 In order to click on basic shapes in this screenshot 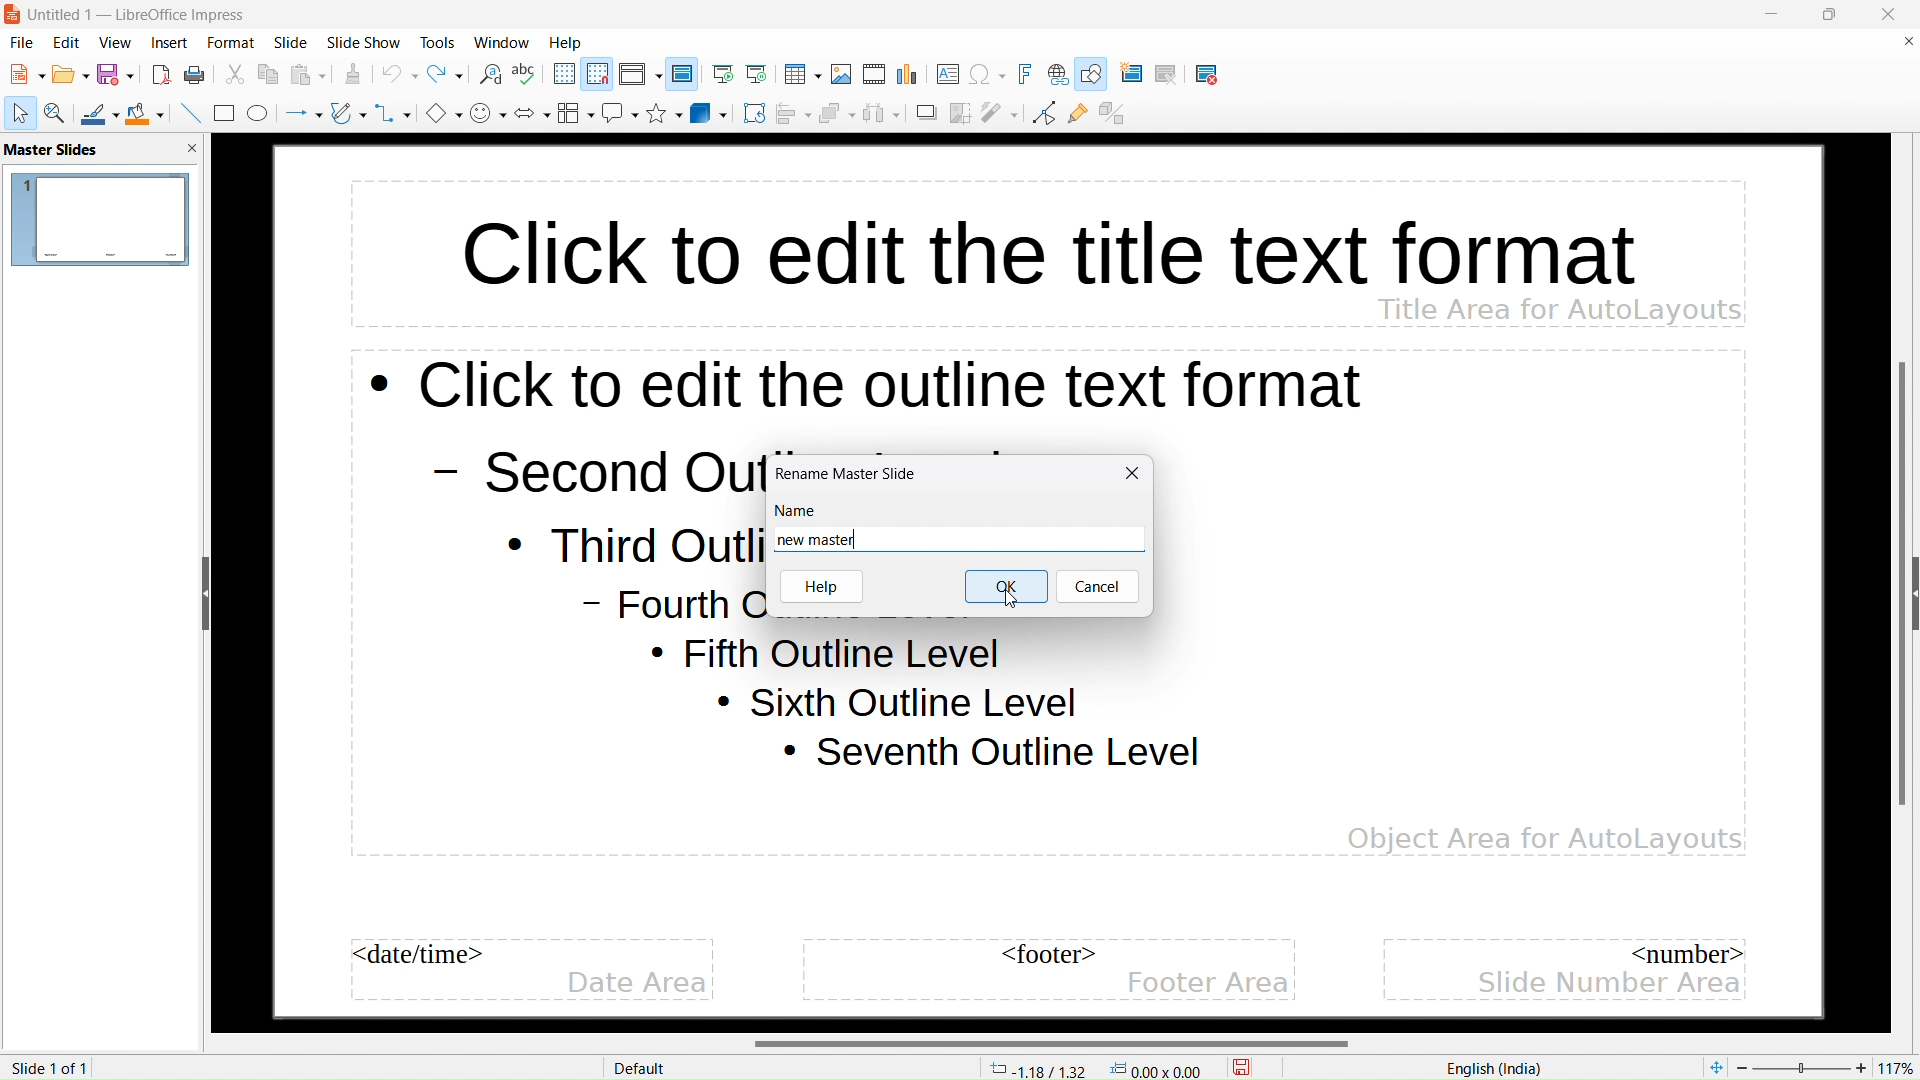, I will do `click(444, 112)`.